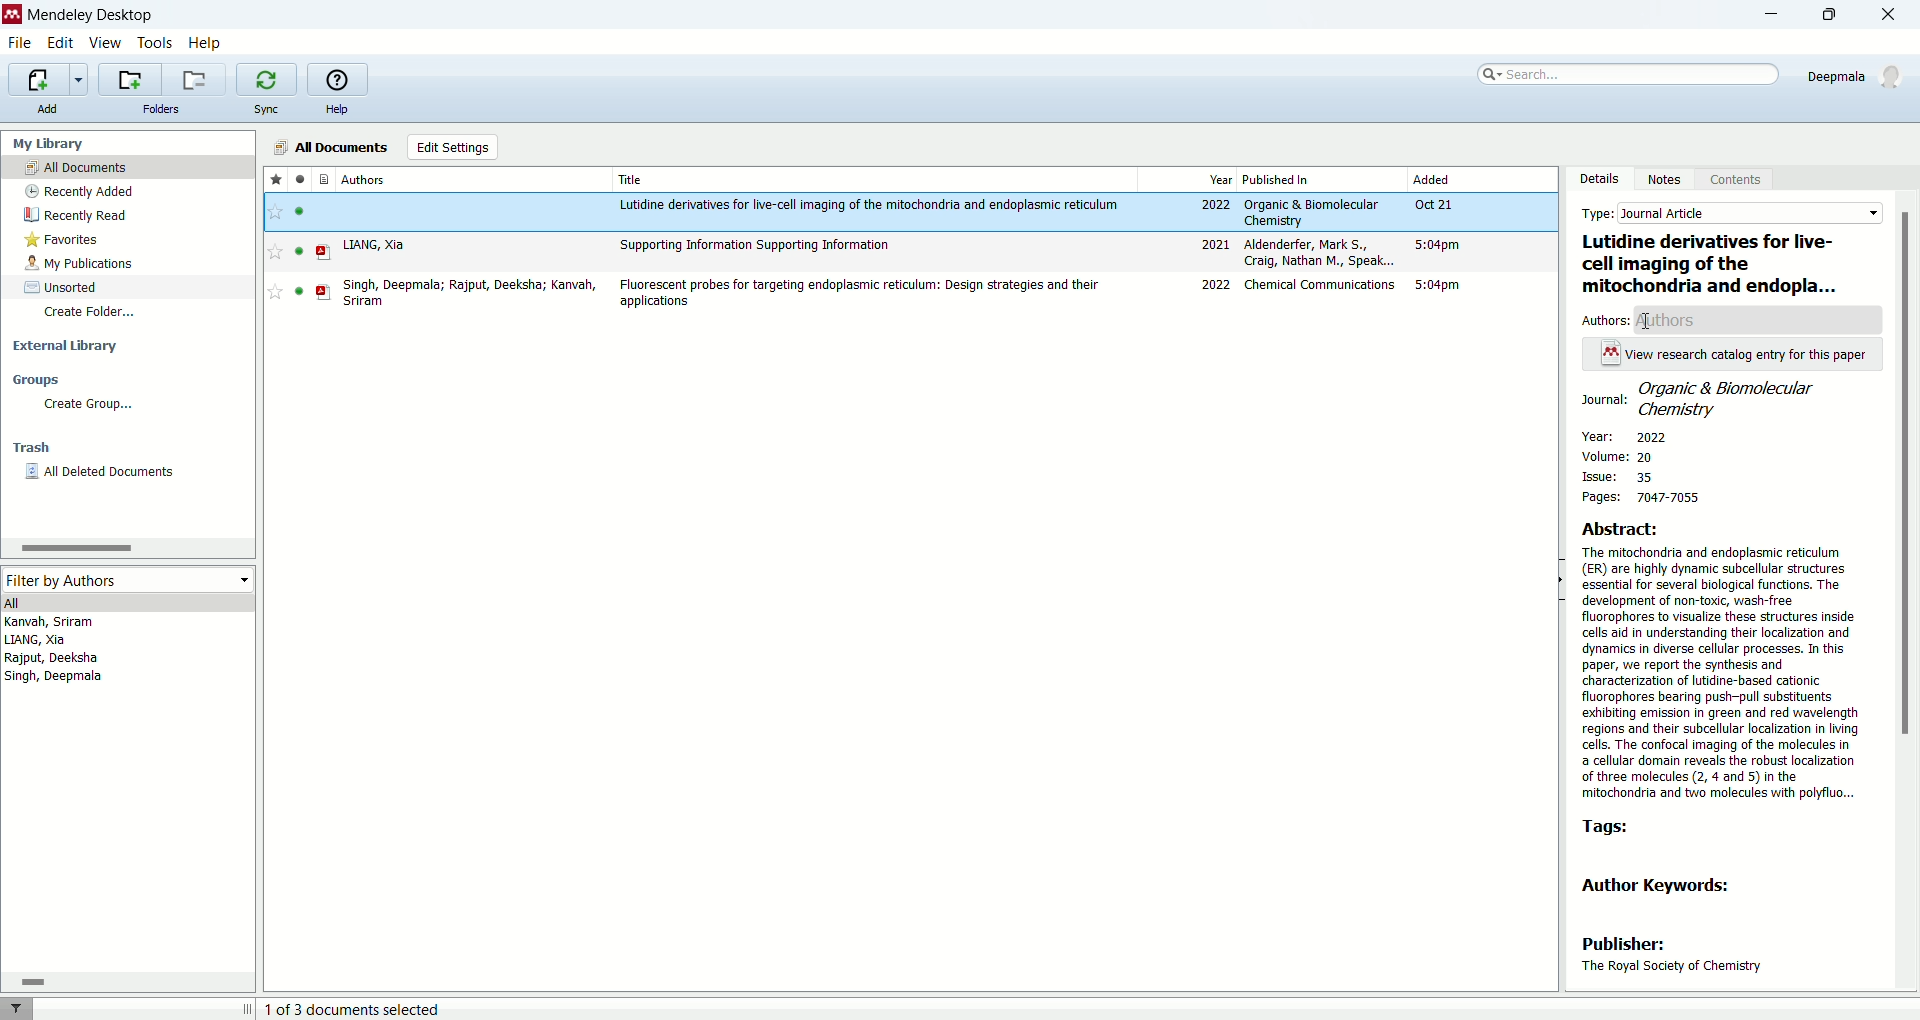 The image size is (1920, 1020). What do you see at coordinates (1895, 14) in the screenshot?
I see `close` at bounding box center [1895, 14].